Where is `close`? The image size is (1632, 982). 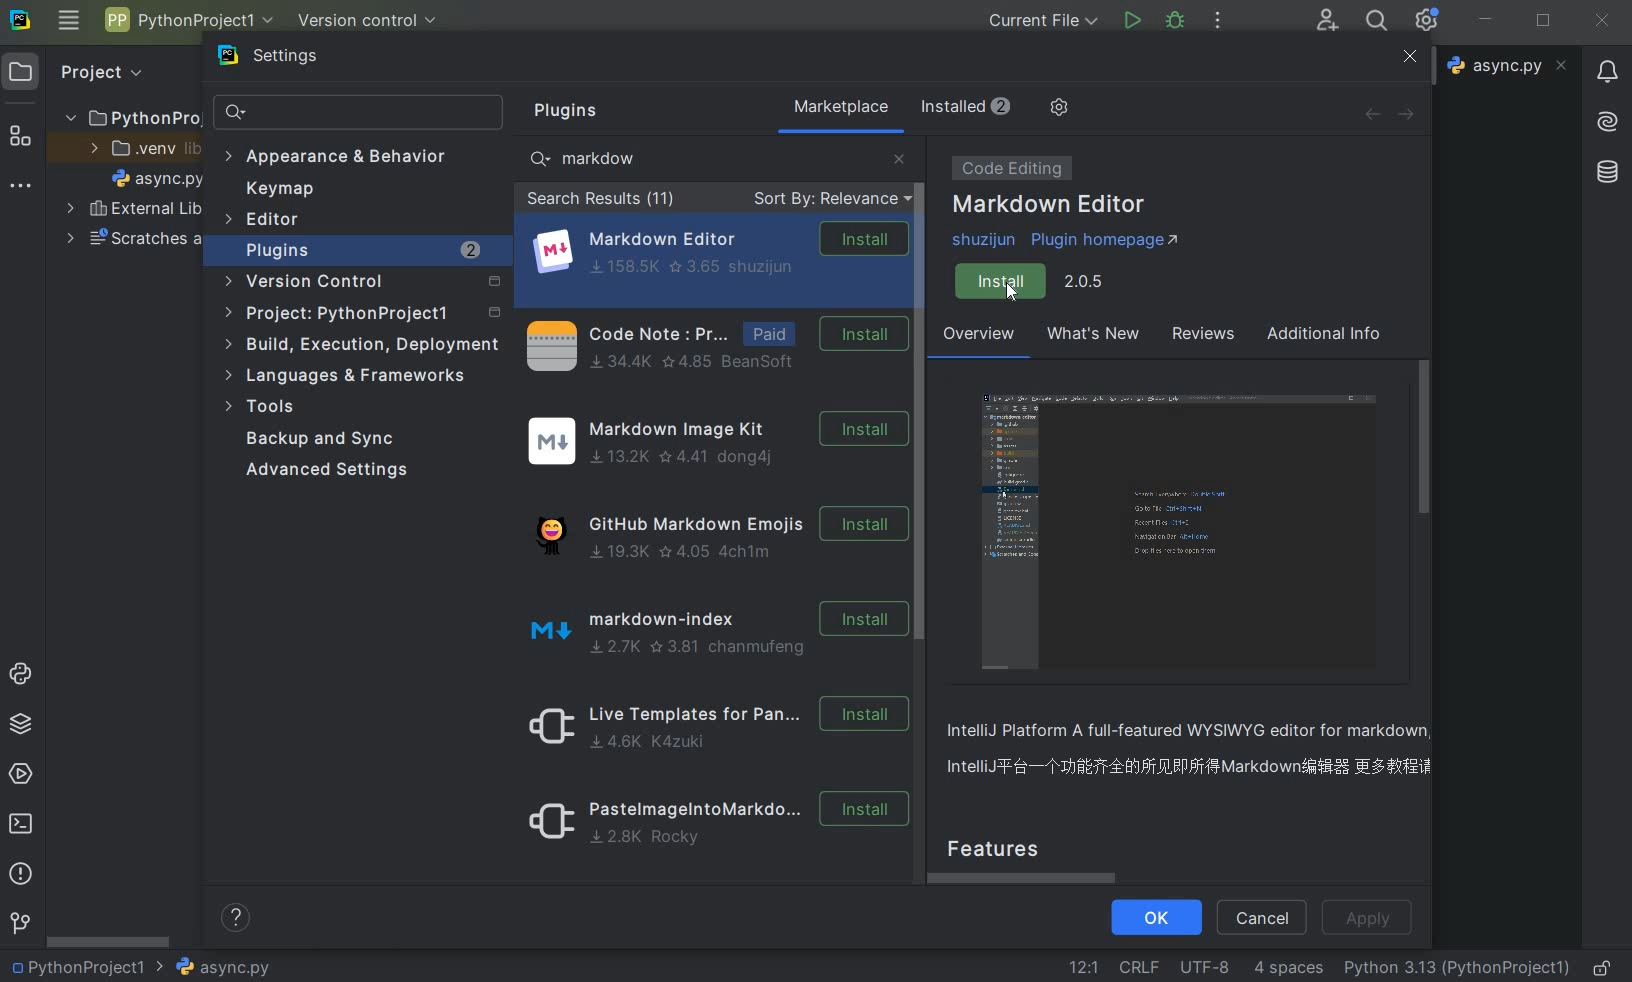 close is located at coordinates (1409, 57).